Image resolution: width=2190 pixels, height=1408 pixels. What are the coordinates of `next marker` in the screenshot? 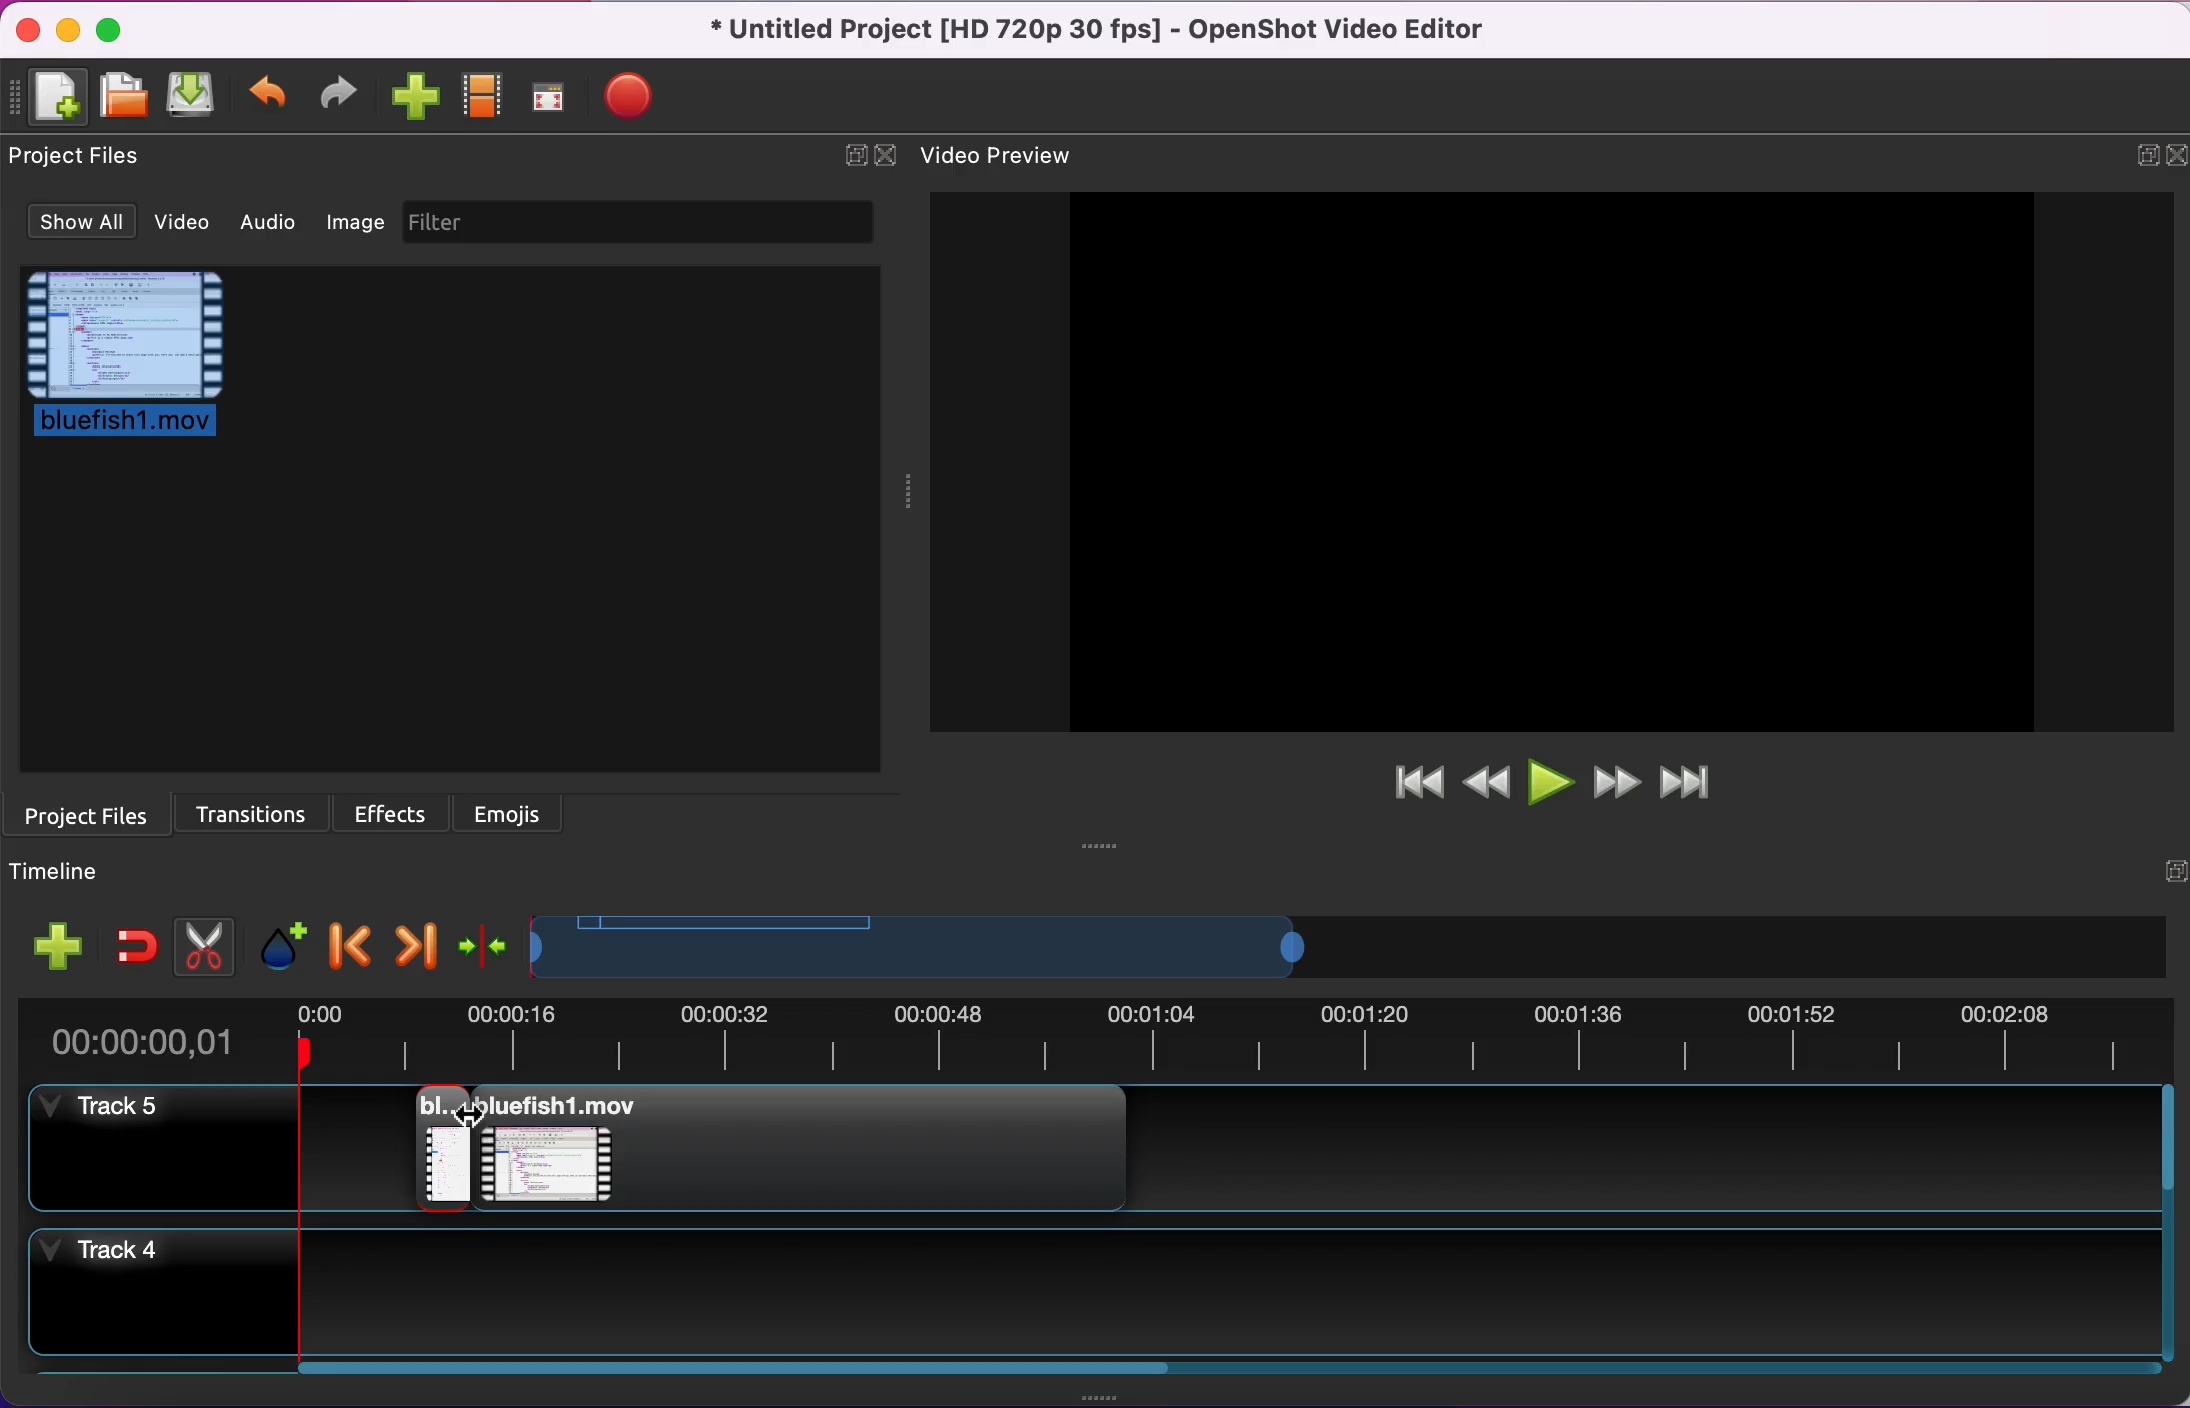 It's located at (411, 942).